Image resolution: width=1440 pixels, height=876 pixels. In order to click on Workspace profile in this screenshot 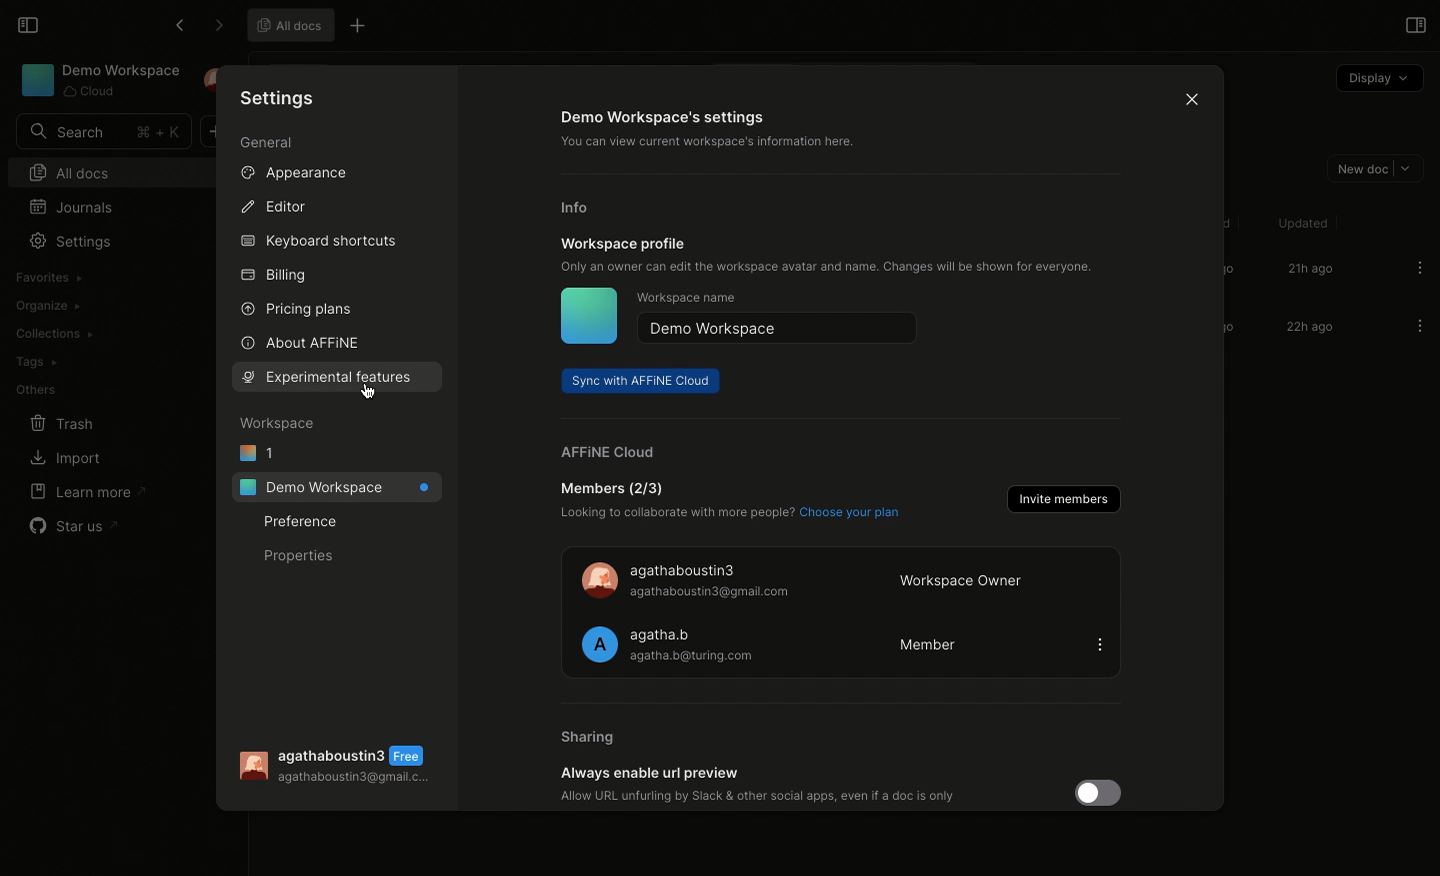, I will do `click(827, 256)`.